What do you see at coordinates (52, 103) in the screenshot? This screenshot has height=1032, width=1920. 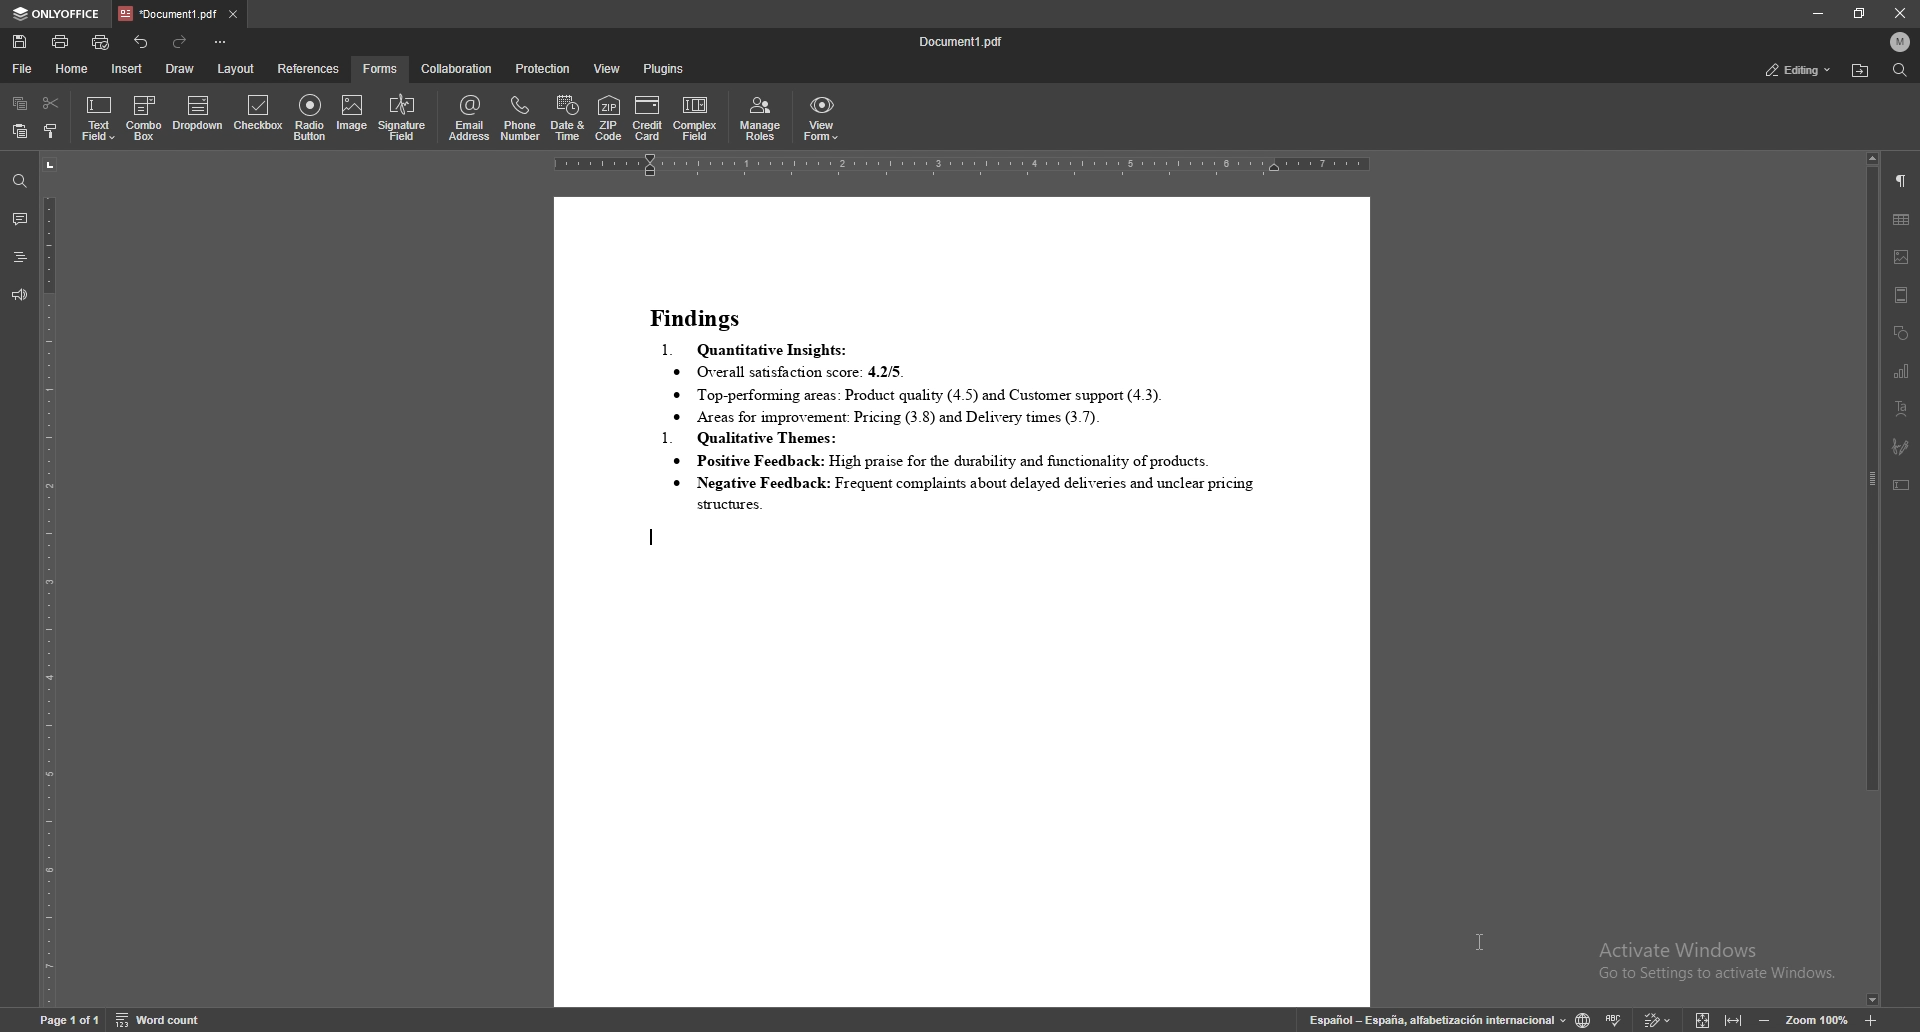 I see `cut` at bounding box center [52, 103].